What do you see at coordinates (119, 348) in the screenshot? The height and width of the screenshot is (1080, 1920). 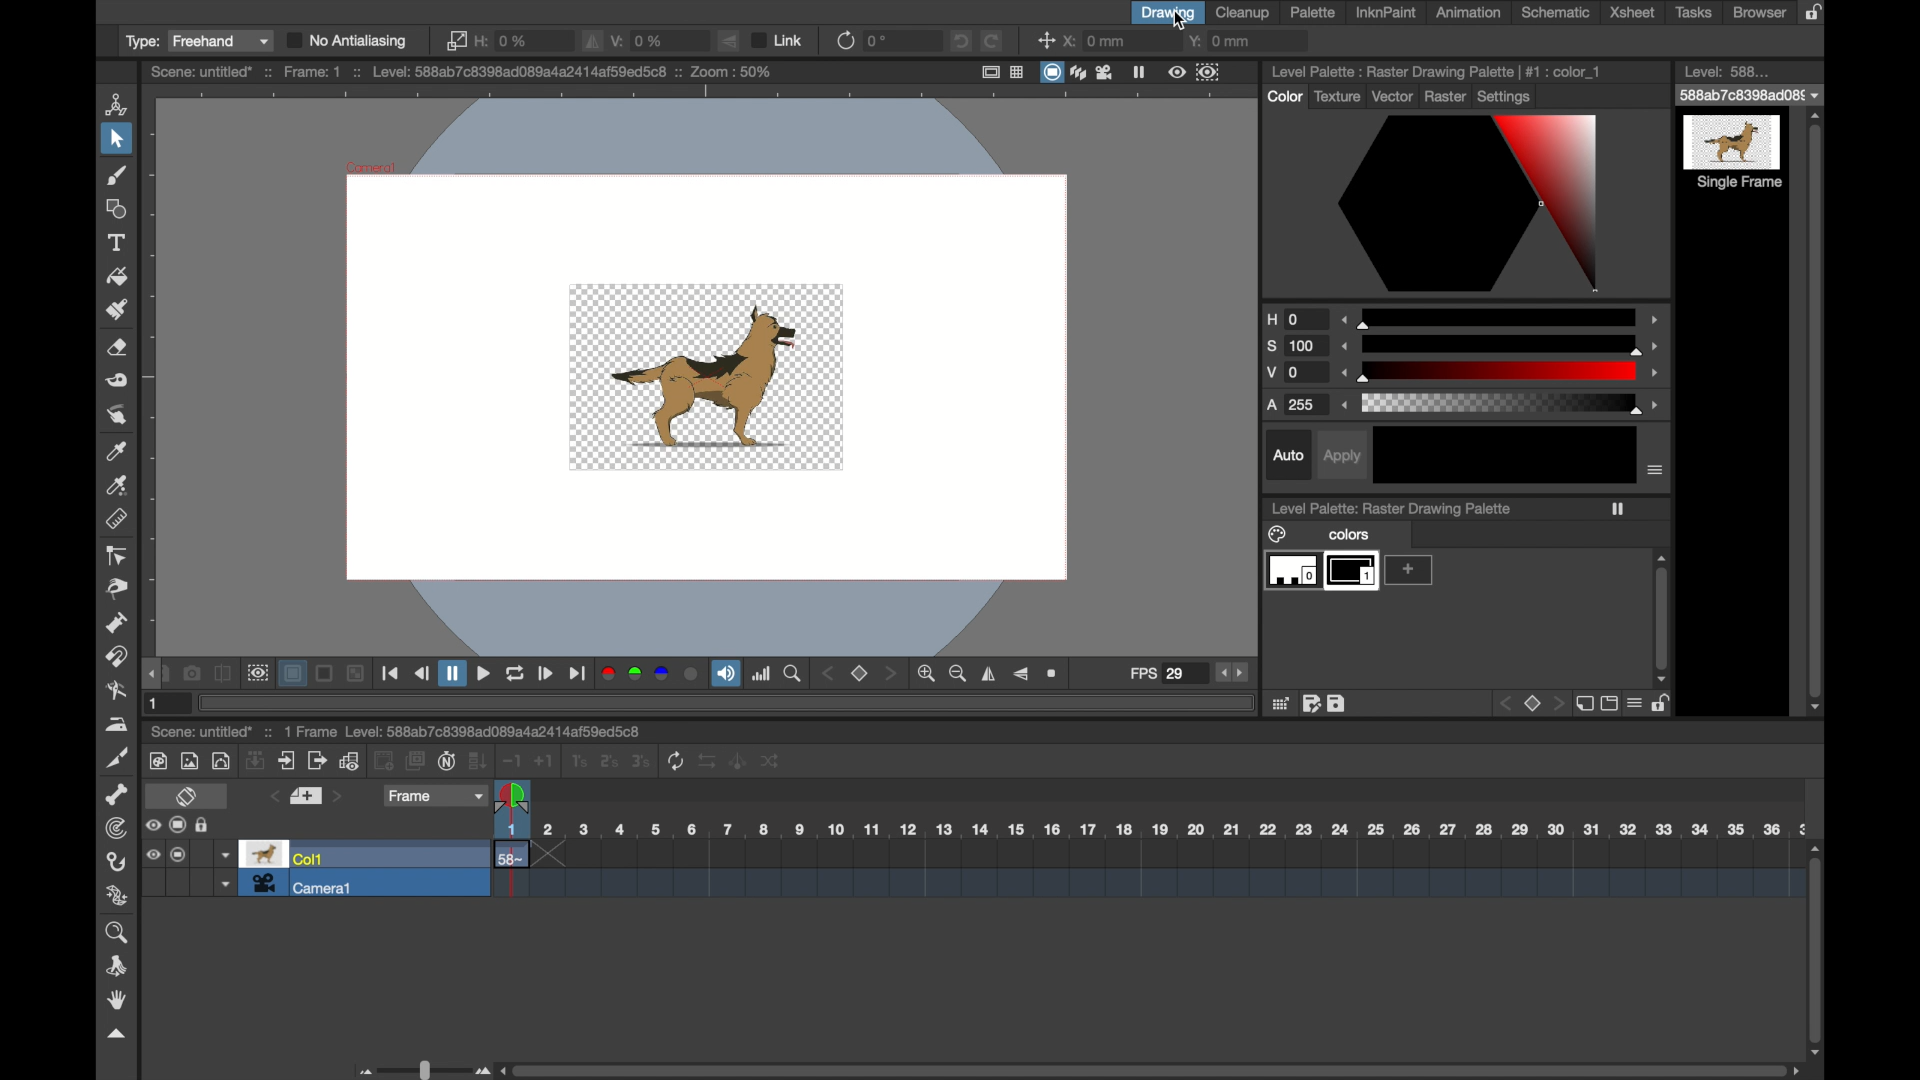 I see `eraser tool` at bounding box center [119, 348].